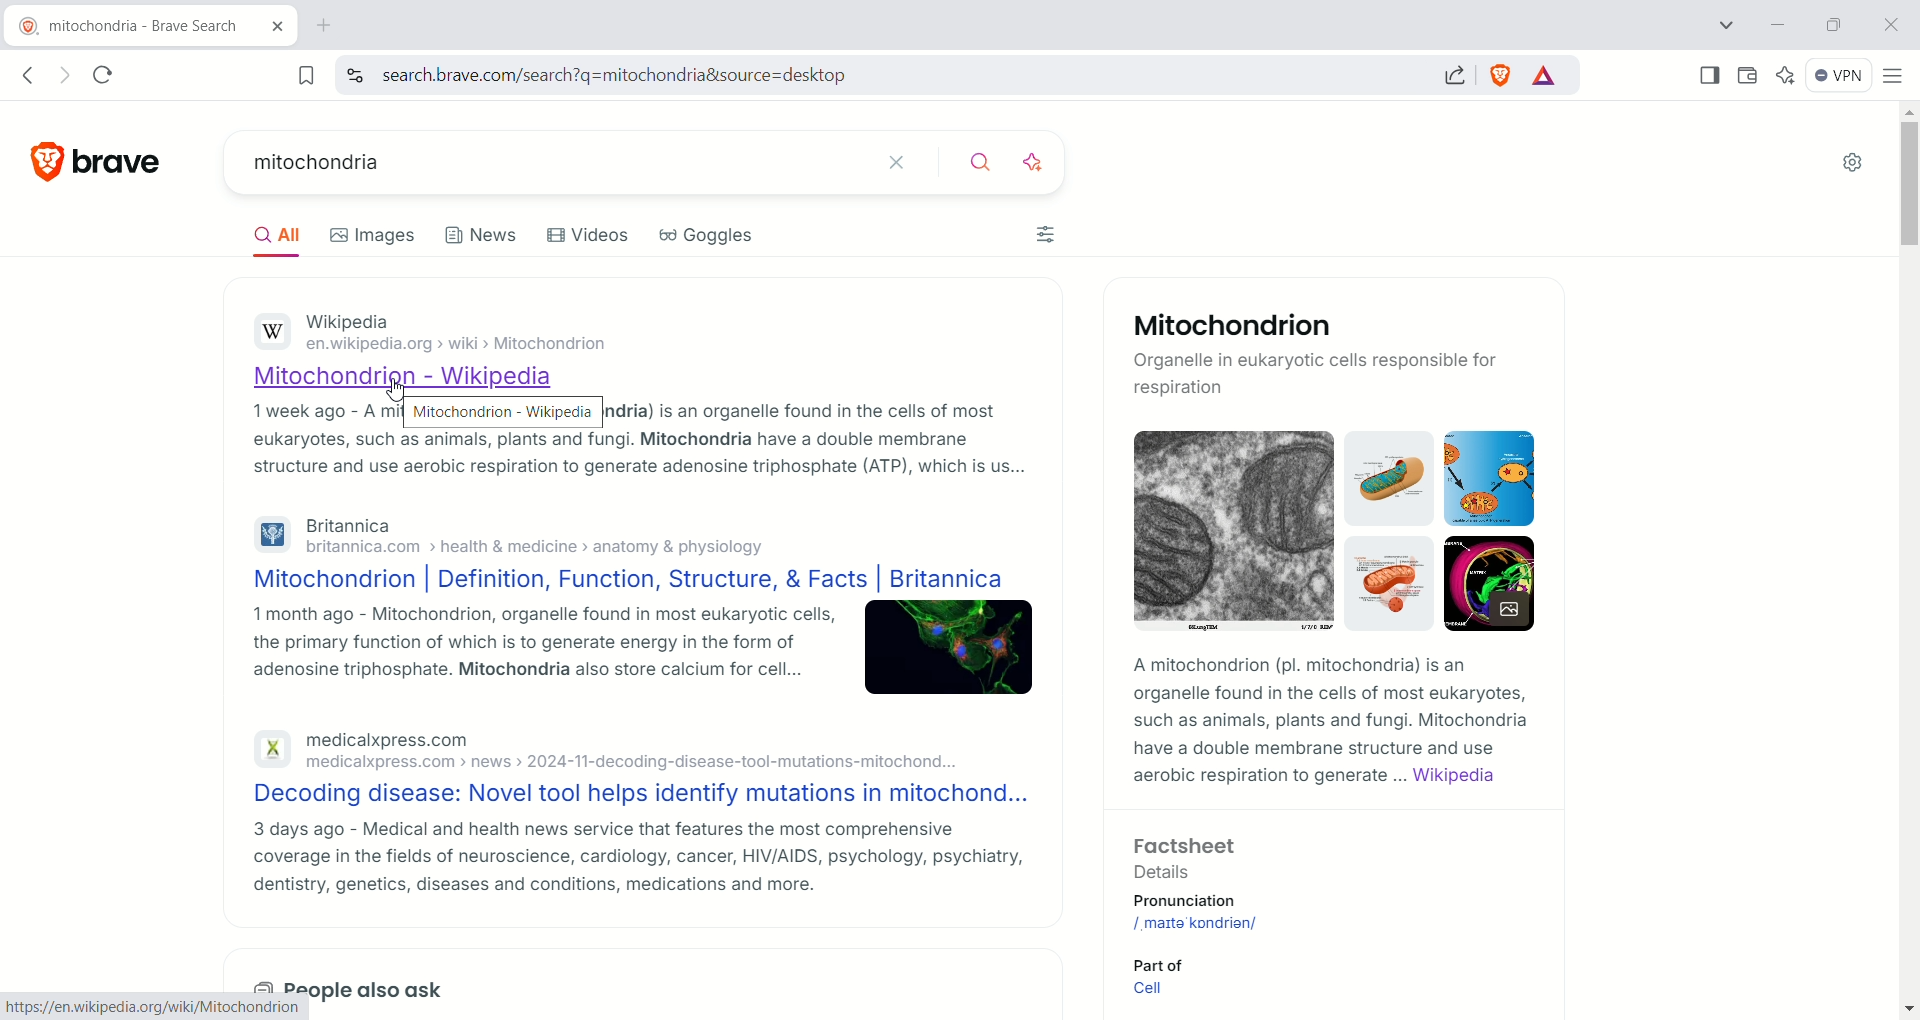 This screenshot has height=1020, width=1920. Describe the element at coordinates (1849, 165) in the screenshot. I see `Settings` at that location.